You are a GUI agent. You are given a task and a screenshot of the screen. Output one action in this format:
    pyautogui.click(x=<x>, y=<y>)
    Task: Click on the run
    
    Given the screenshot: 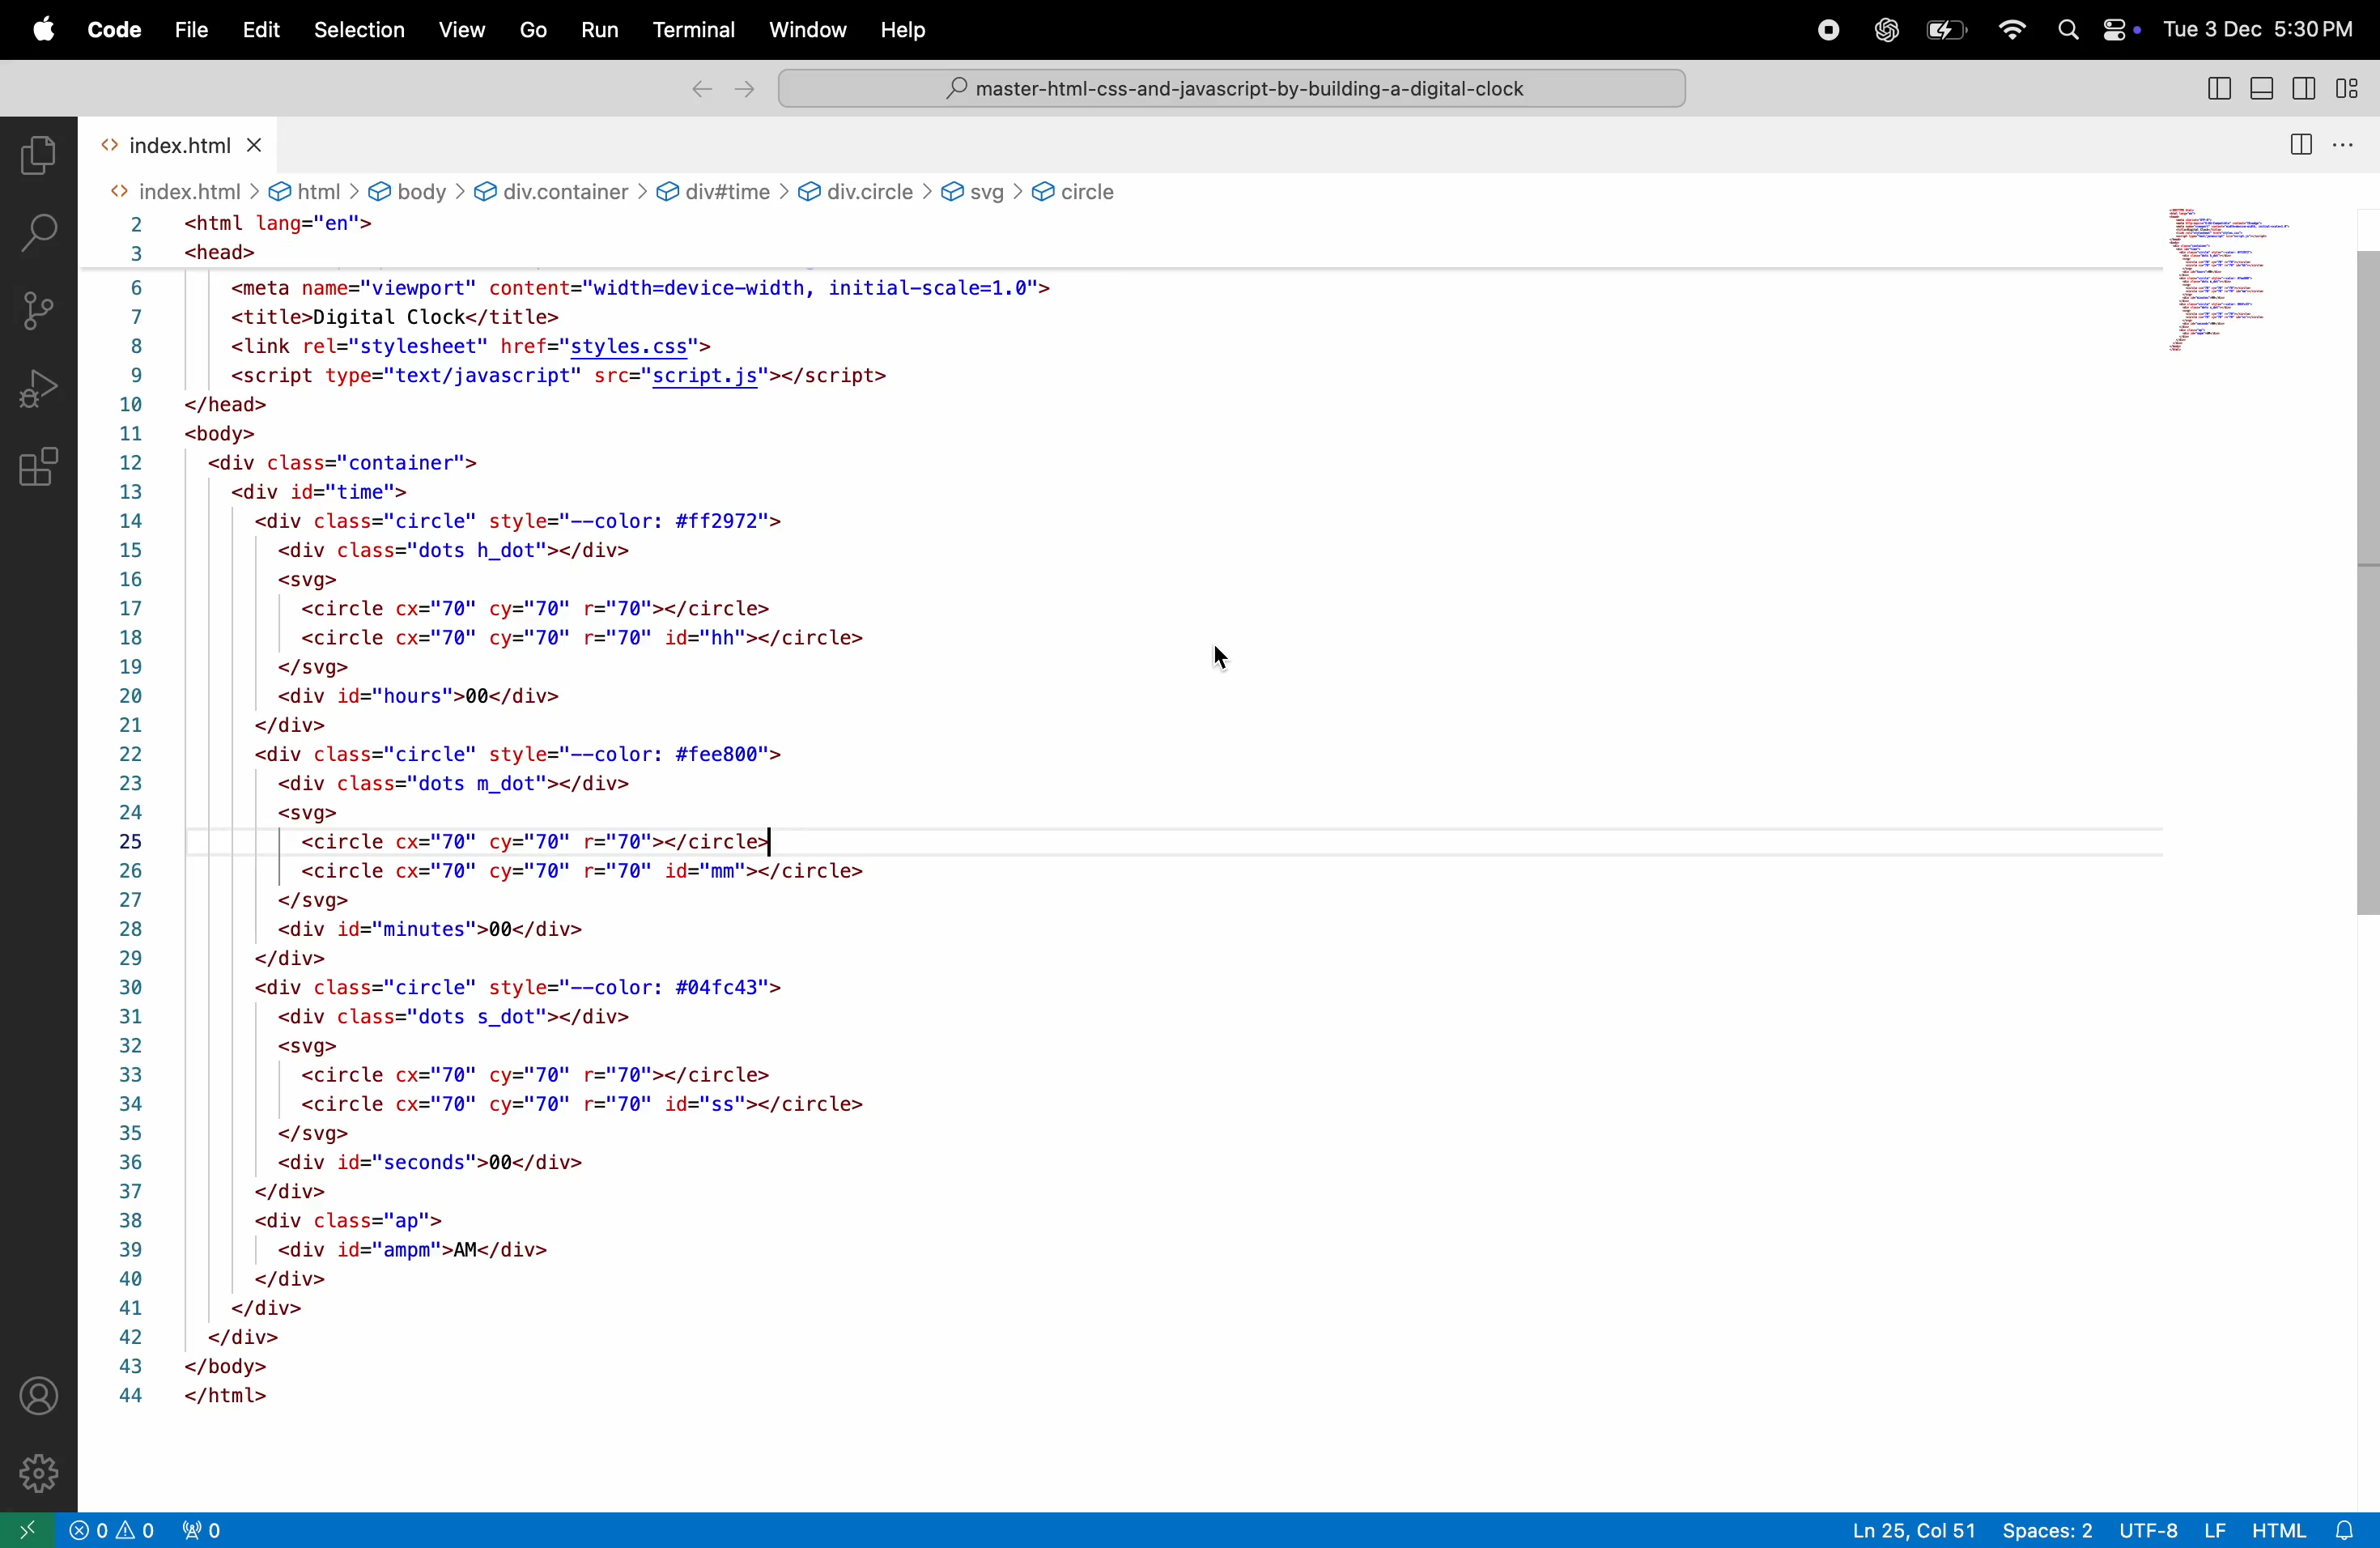 What is the action you would take?
    pyautogui.click(x=603, y=29)
    